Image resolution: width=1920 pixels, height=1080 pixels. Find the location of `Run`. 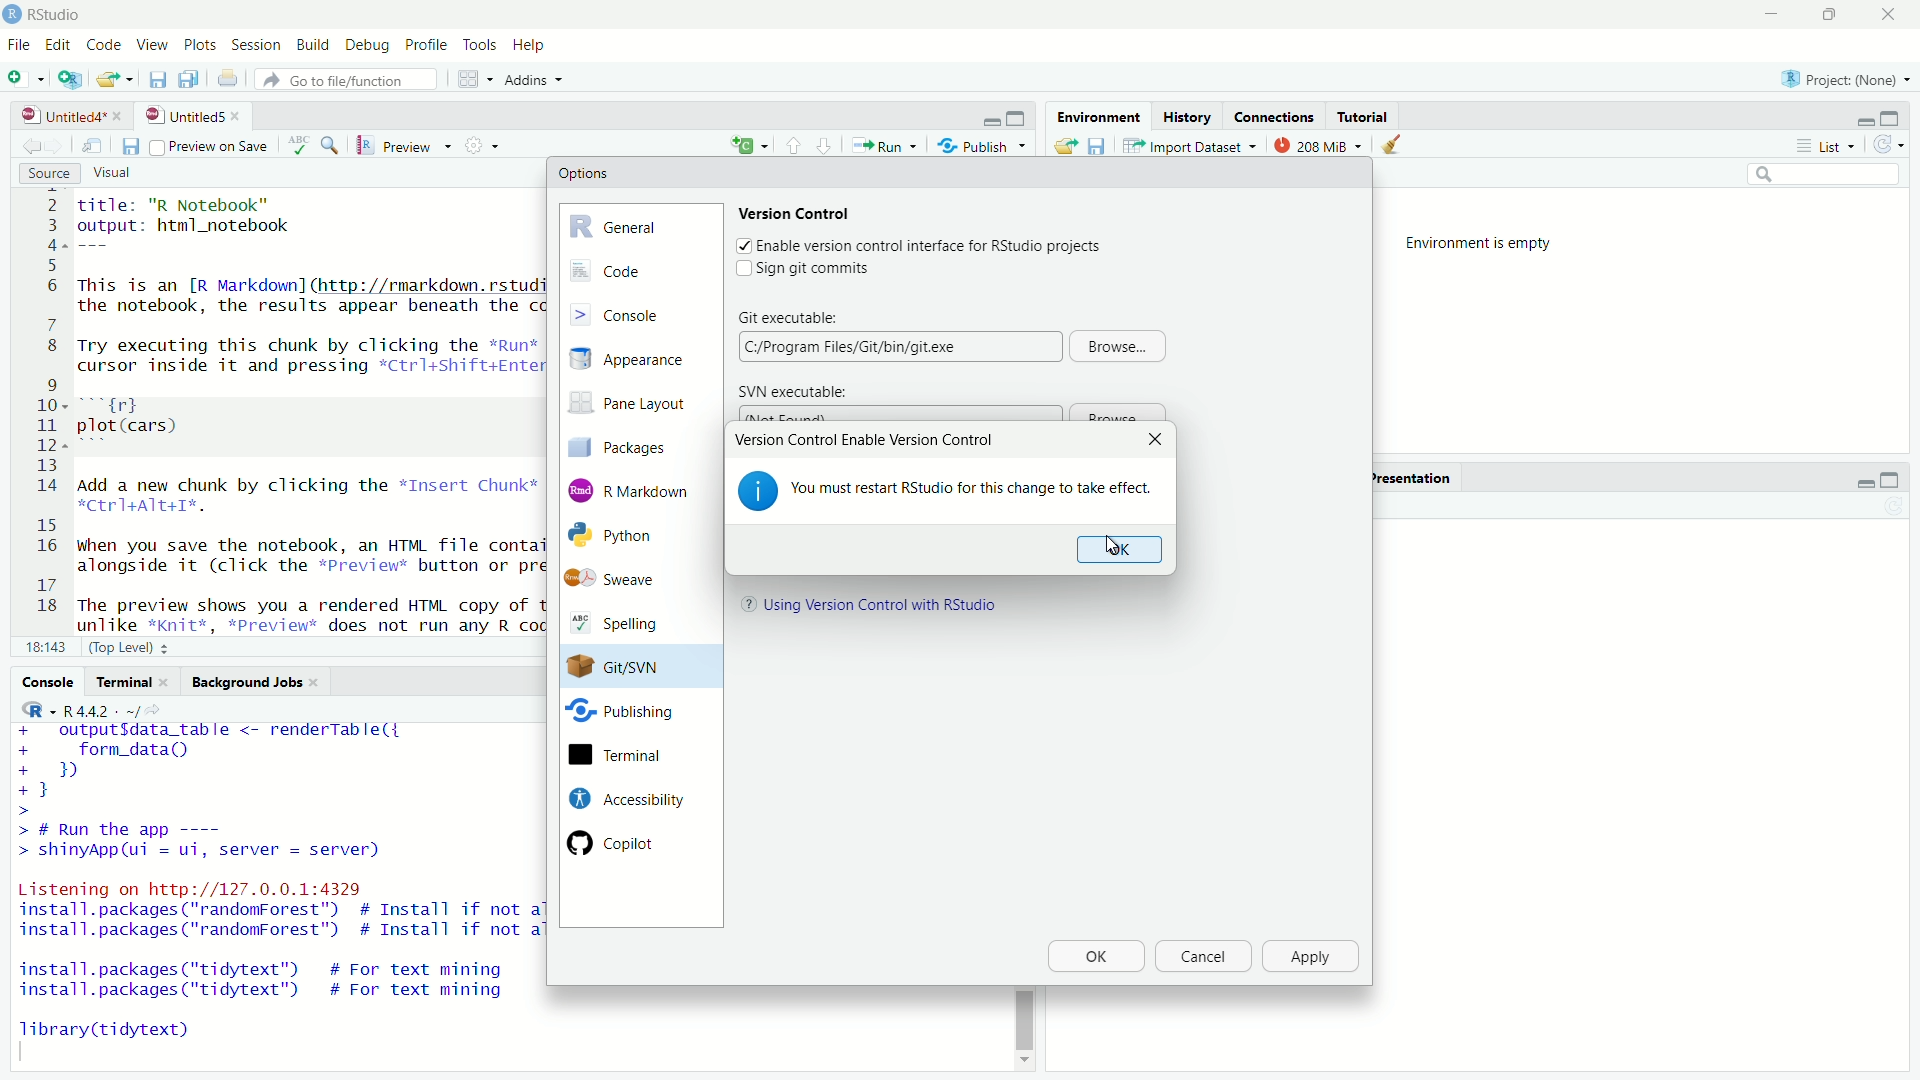

Run is located at coordinates (883, 145).